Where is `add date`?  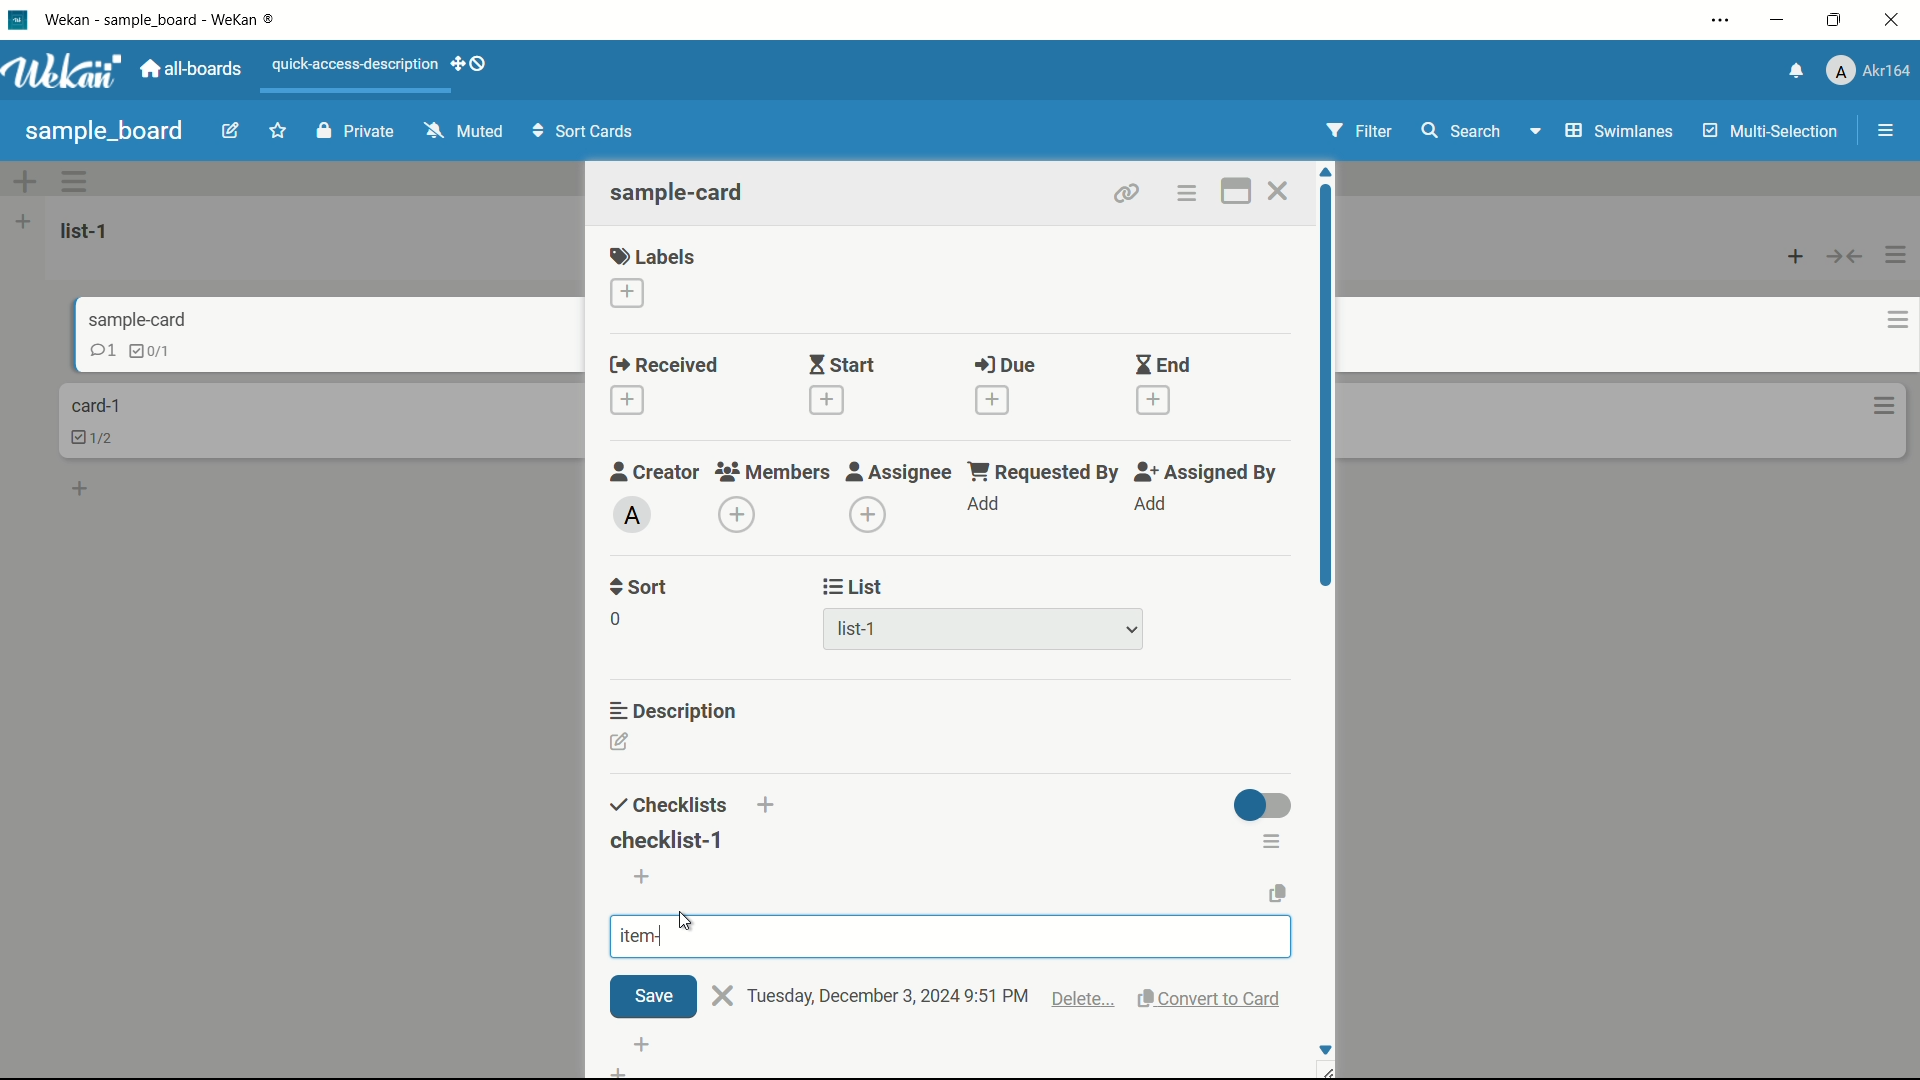 add date is located at coordinates (827, 399).